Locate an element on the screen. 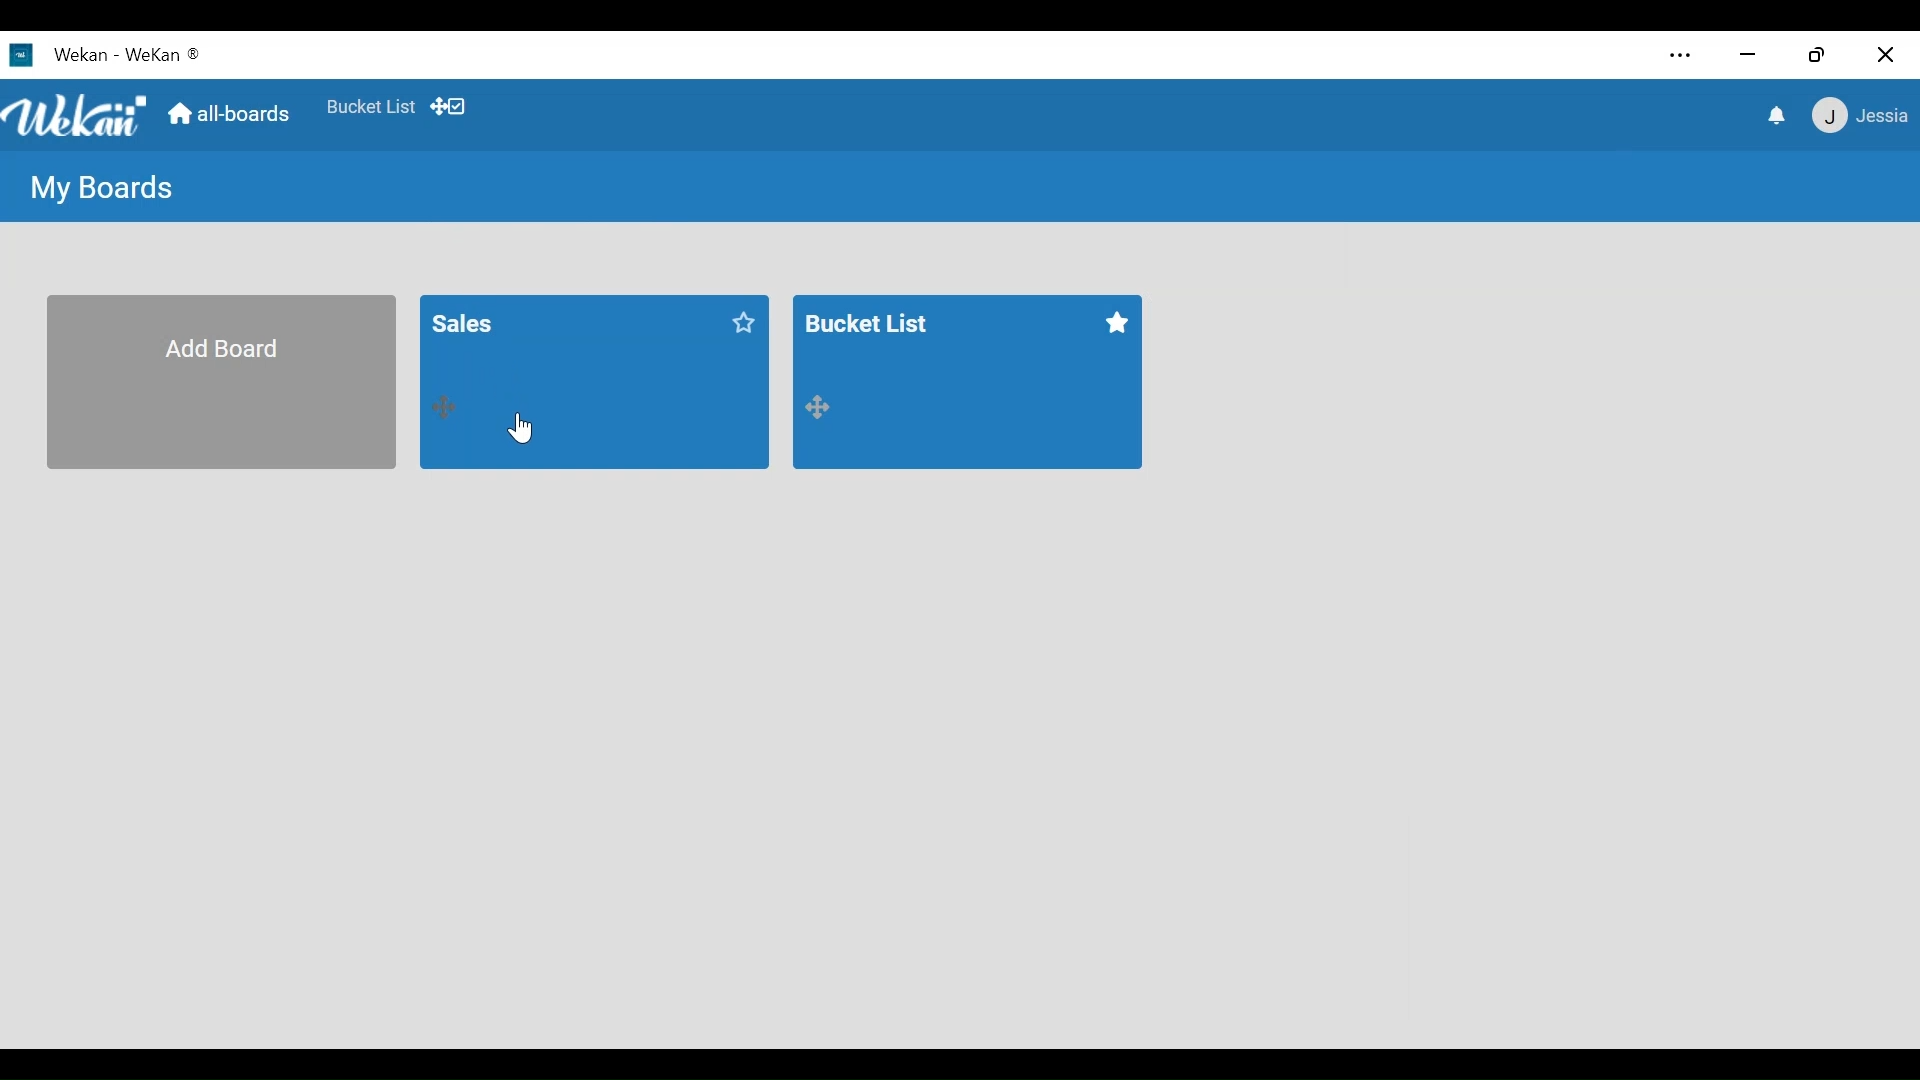 This screenshot has height=1080, width=1920. star is located at coordinates (743, 325).